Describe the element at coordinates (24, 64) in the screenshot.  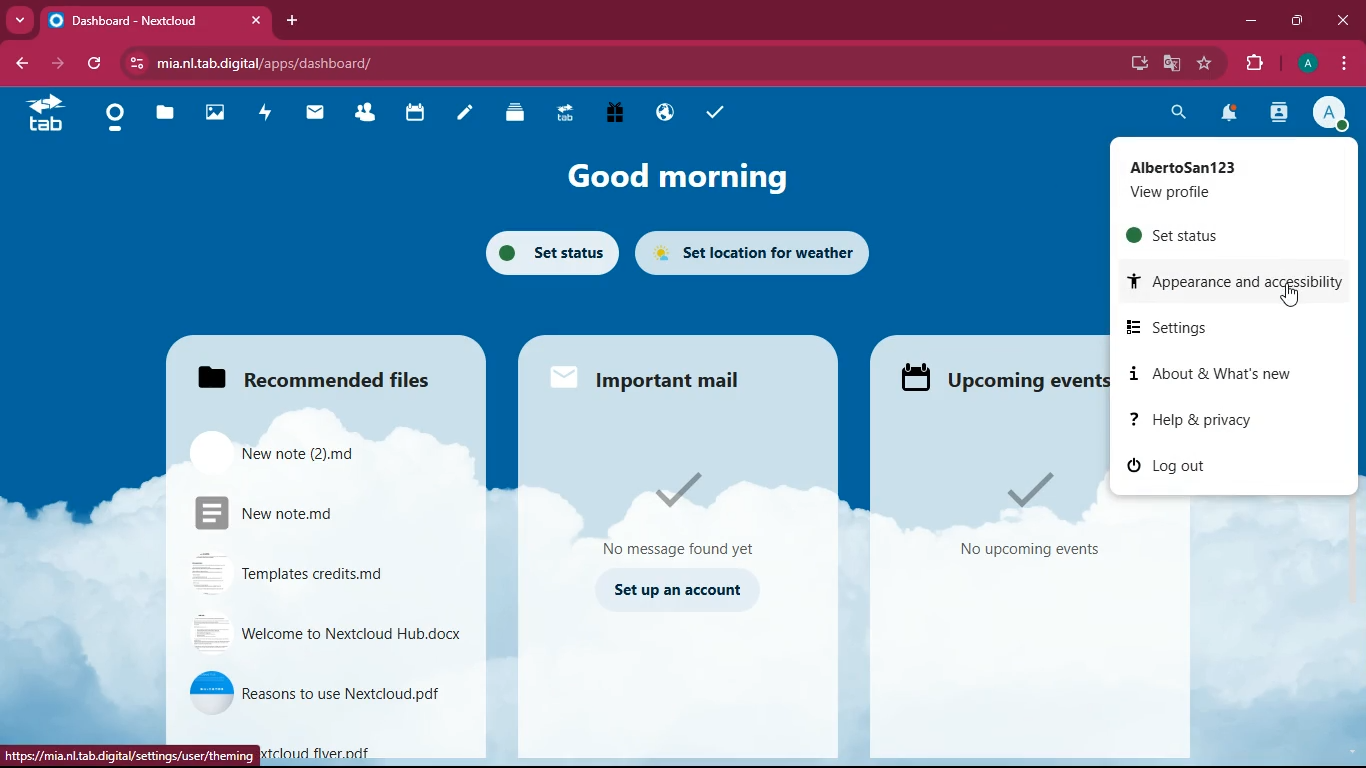
I see `back` at that location.